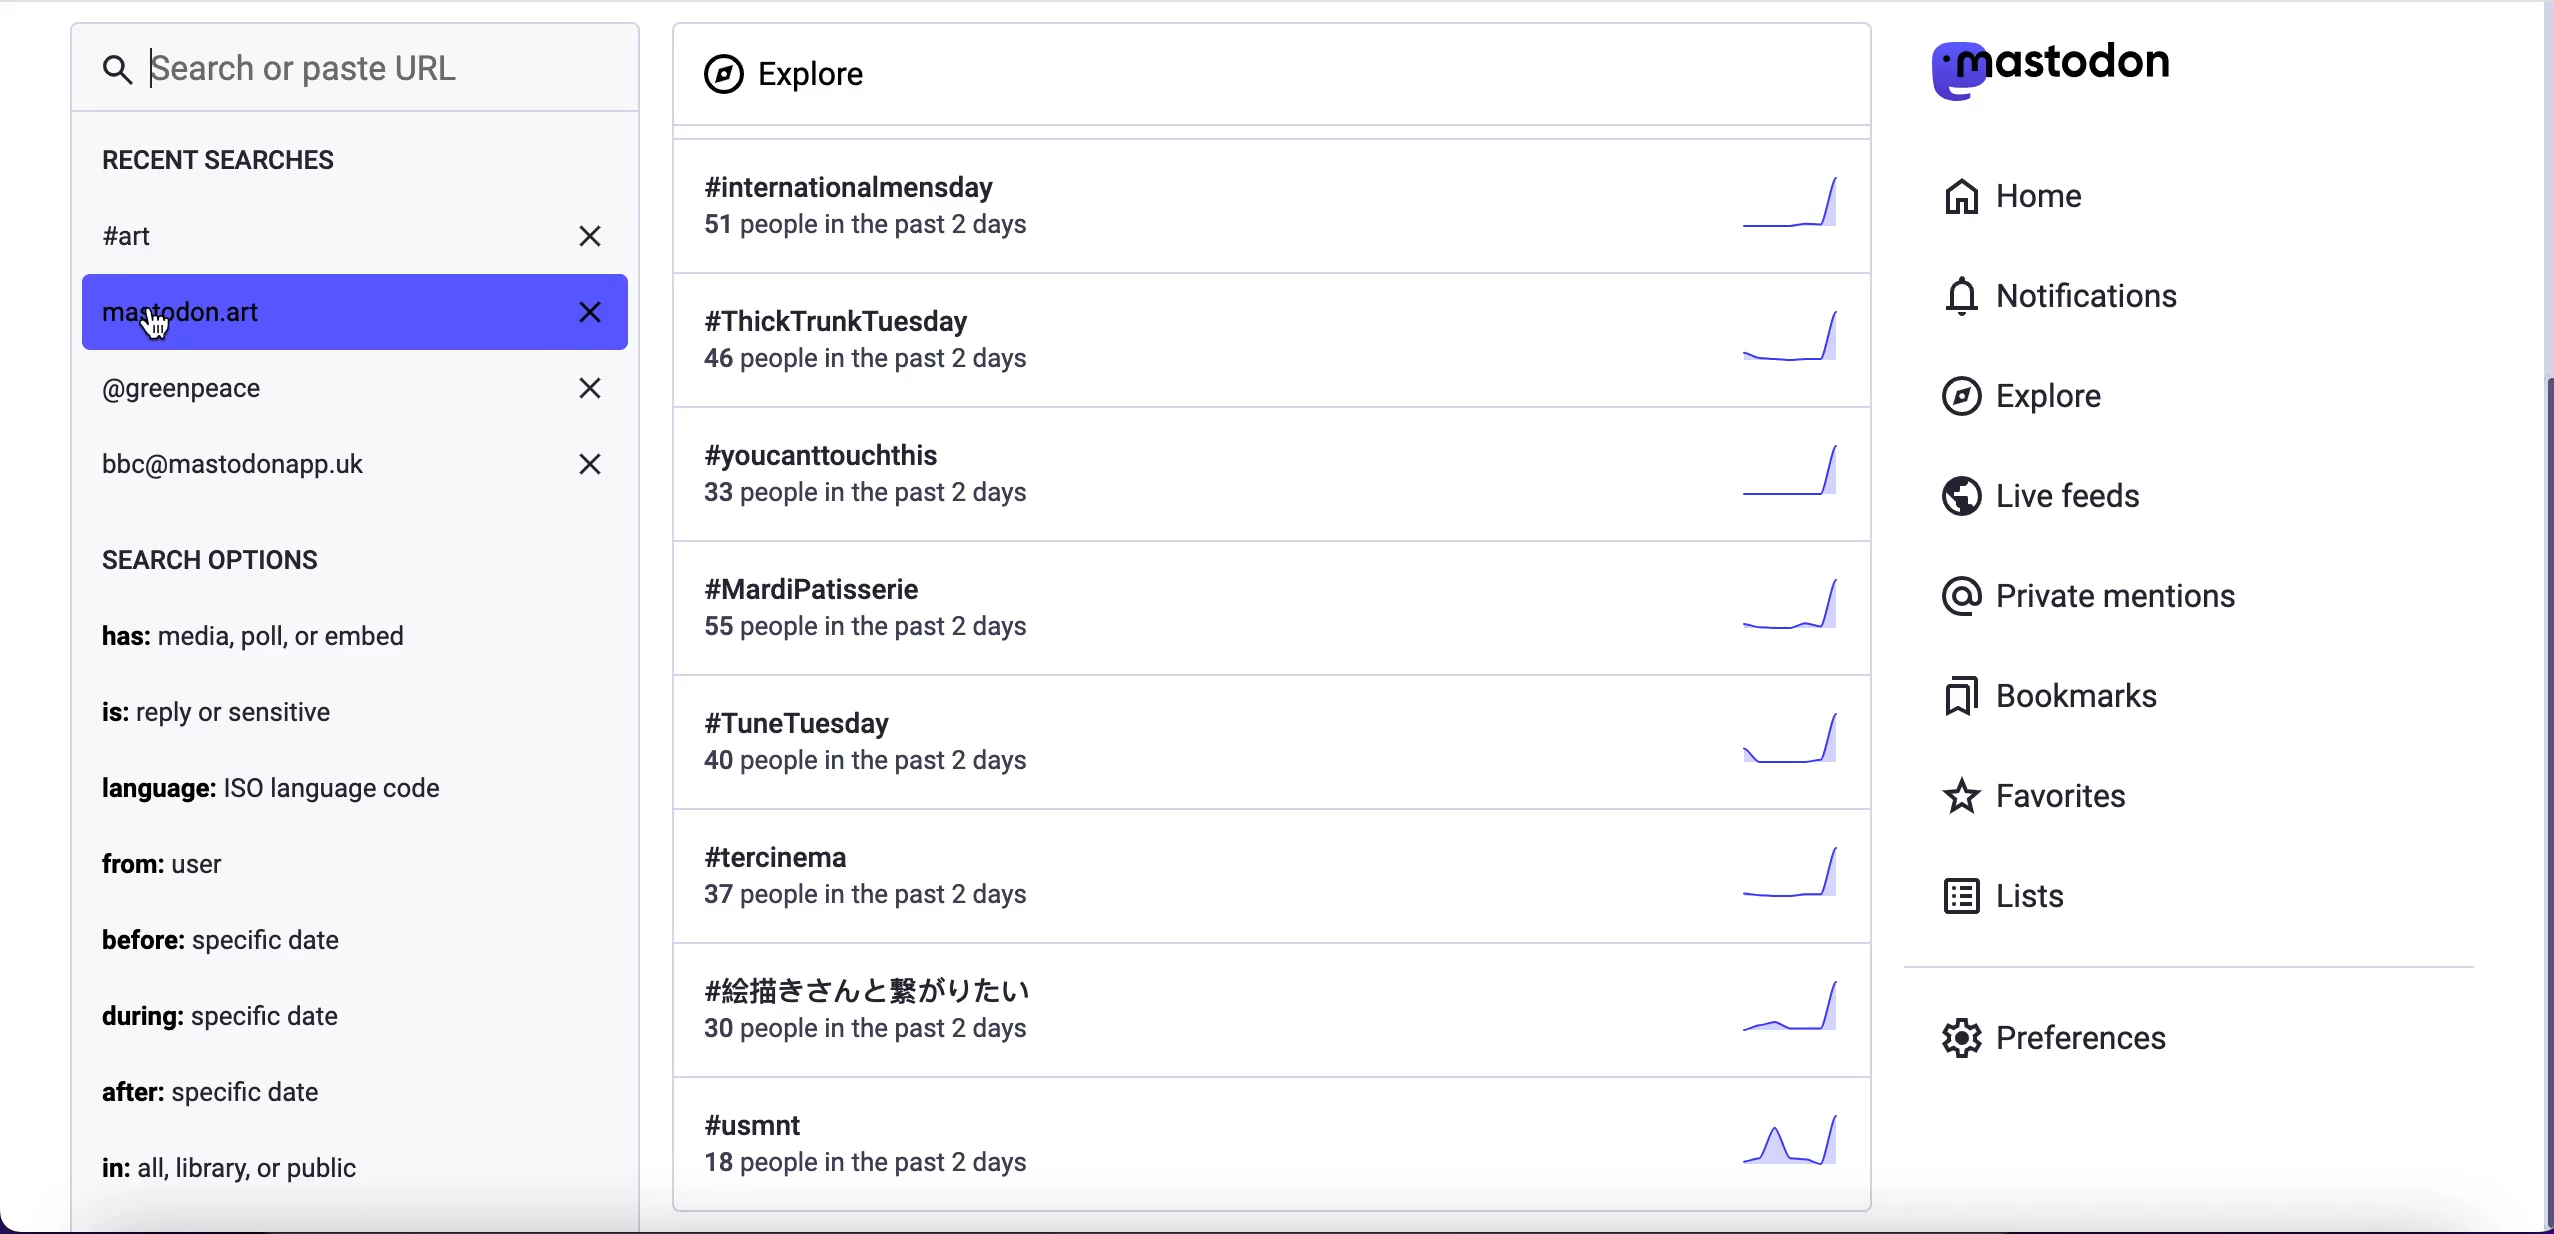 This screenshot has width=2554, height=1234. What do you see at coordinates (1268, 878) in the screenshot?
I see `#tercinema` at bounding box center [1268, 878].